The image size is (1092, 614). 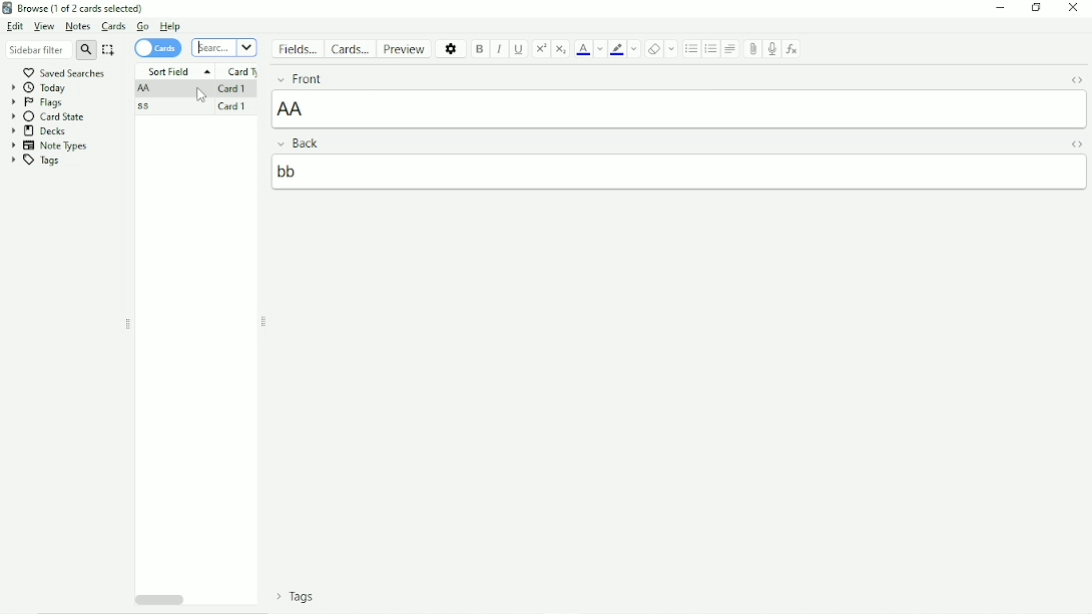 I want to click on Toggle HTML Editor, so click(x=1077, y=143).